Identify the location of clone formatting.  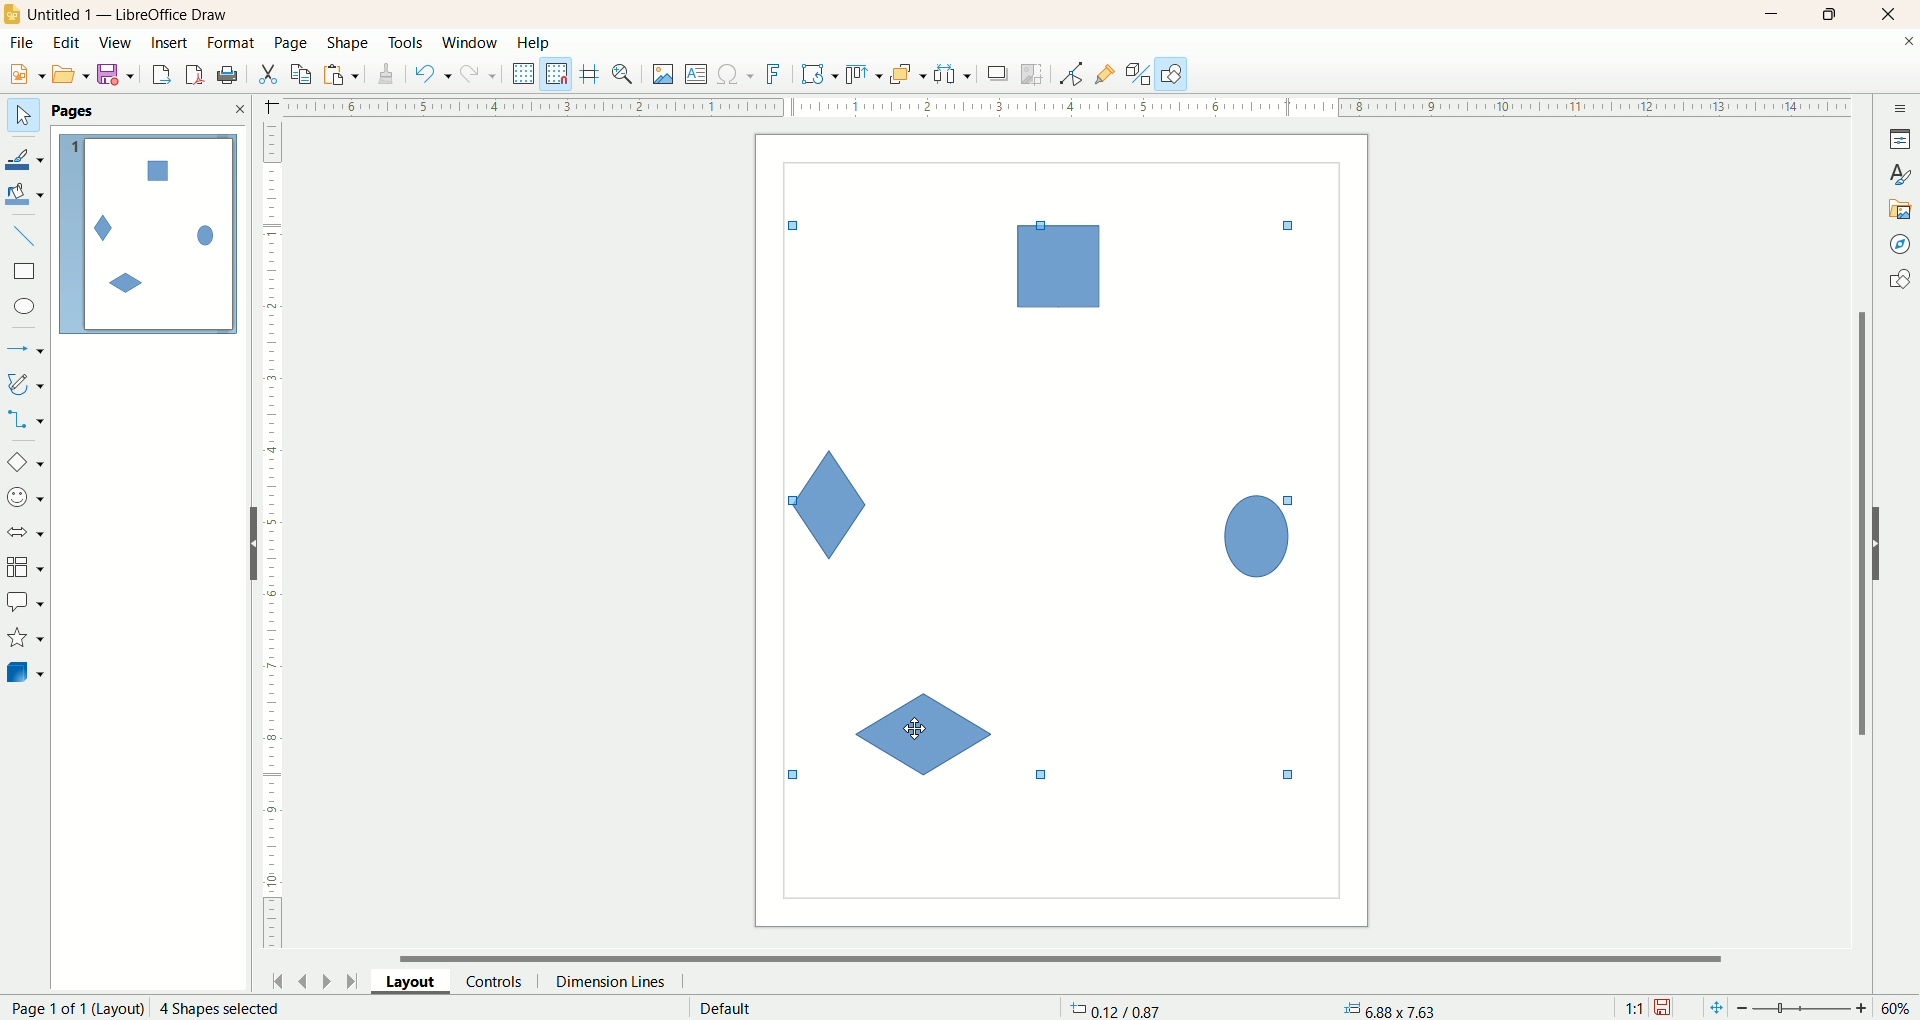
(387, 71).